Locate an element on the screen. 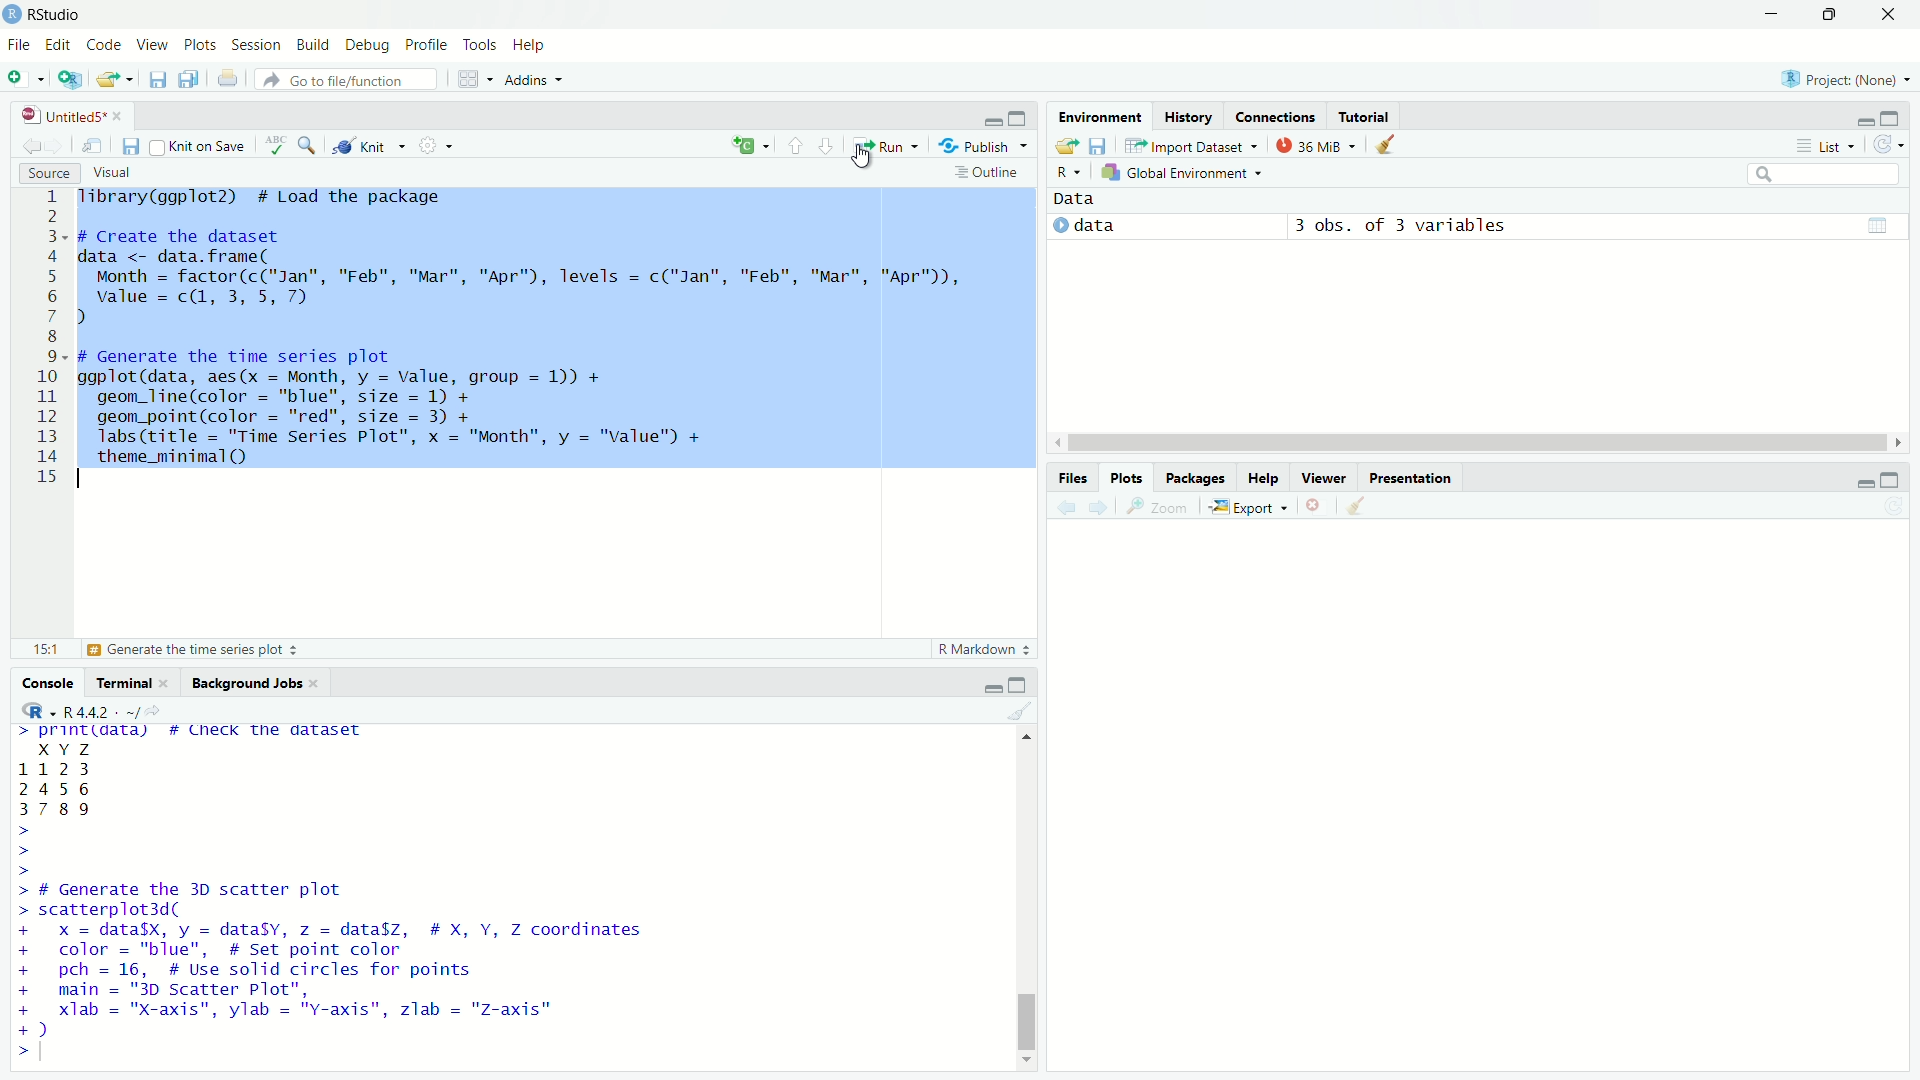 The height and width of the screenshot is (1080, 1920). viewer is located at coordinates (1324, 474).